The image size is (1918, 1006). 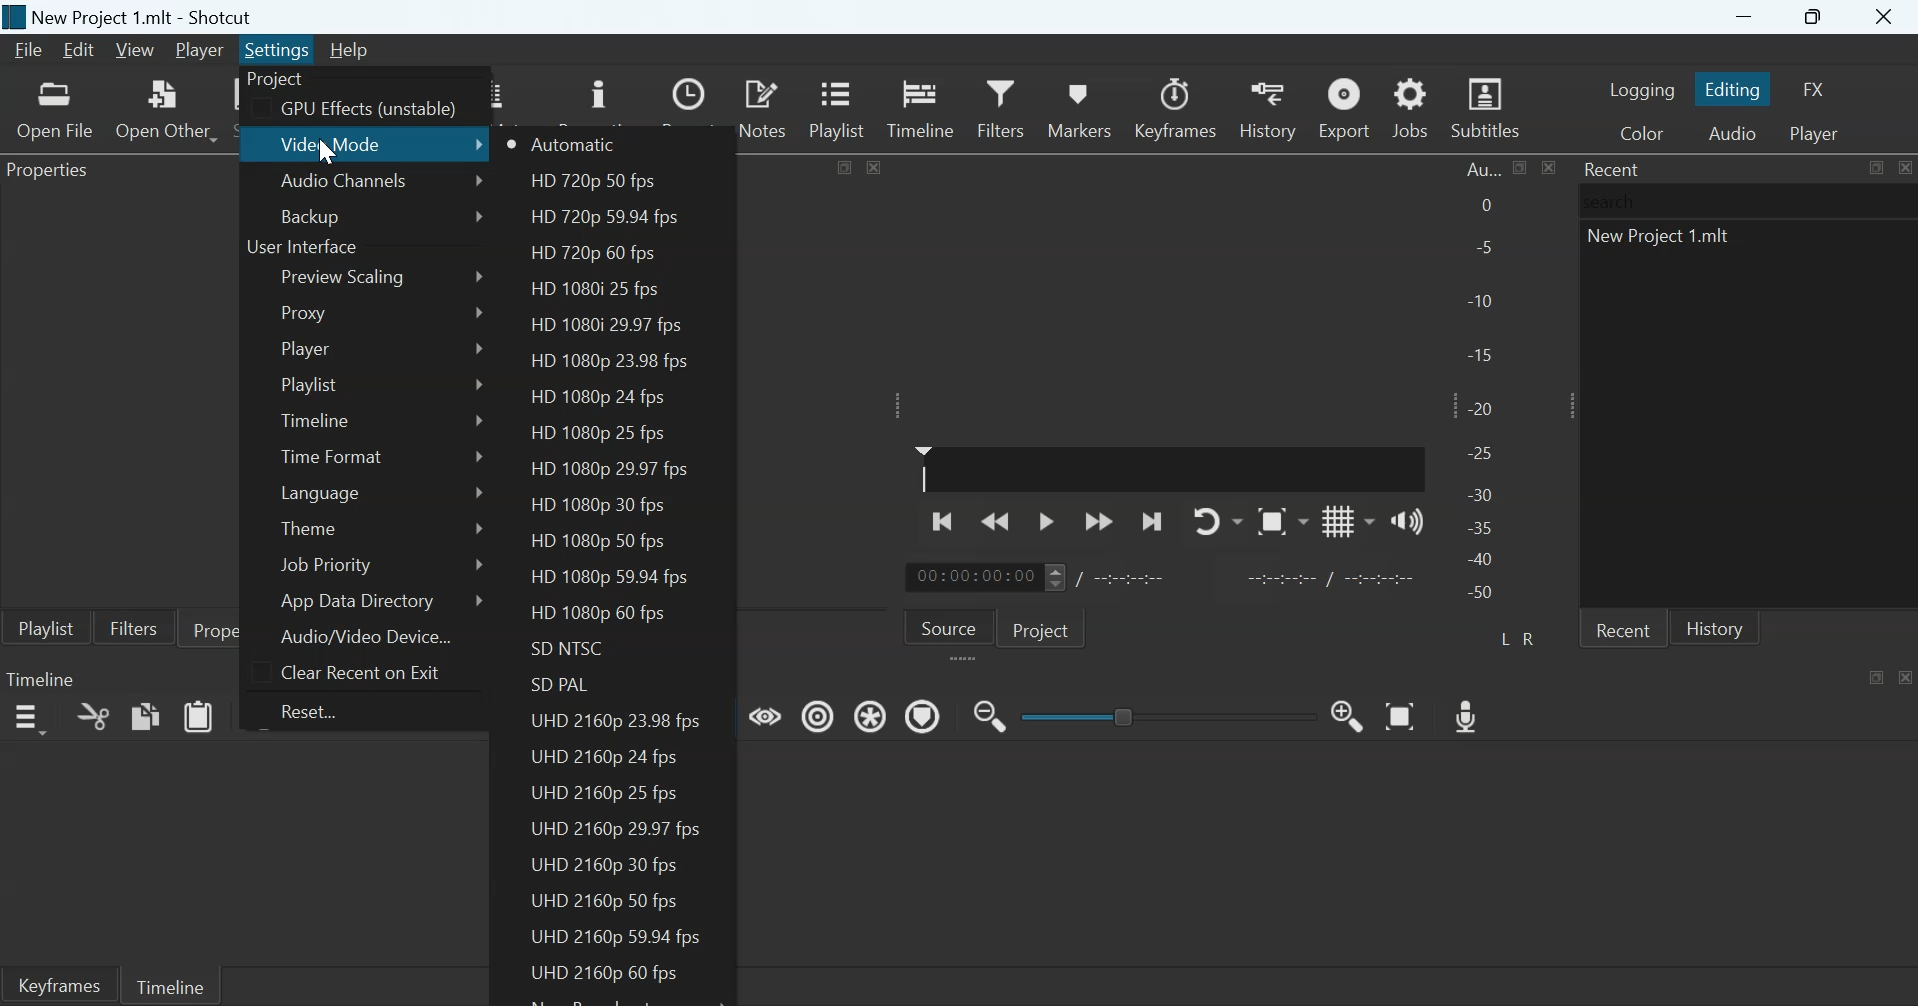 What do you see at coordinates (597, 973) in the screenshot?
I see `UHD 2160p 60 fps` at bounding box center [597, 973].